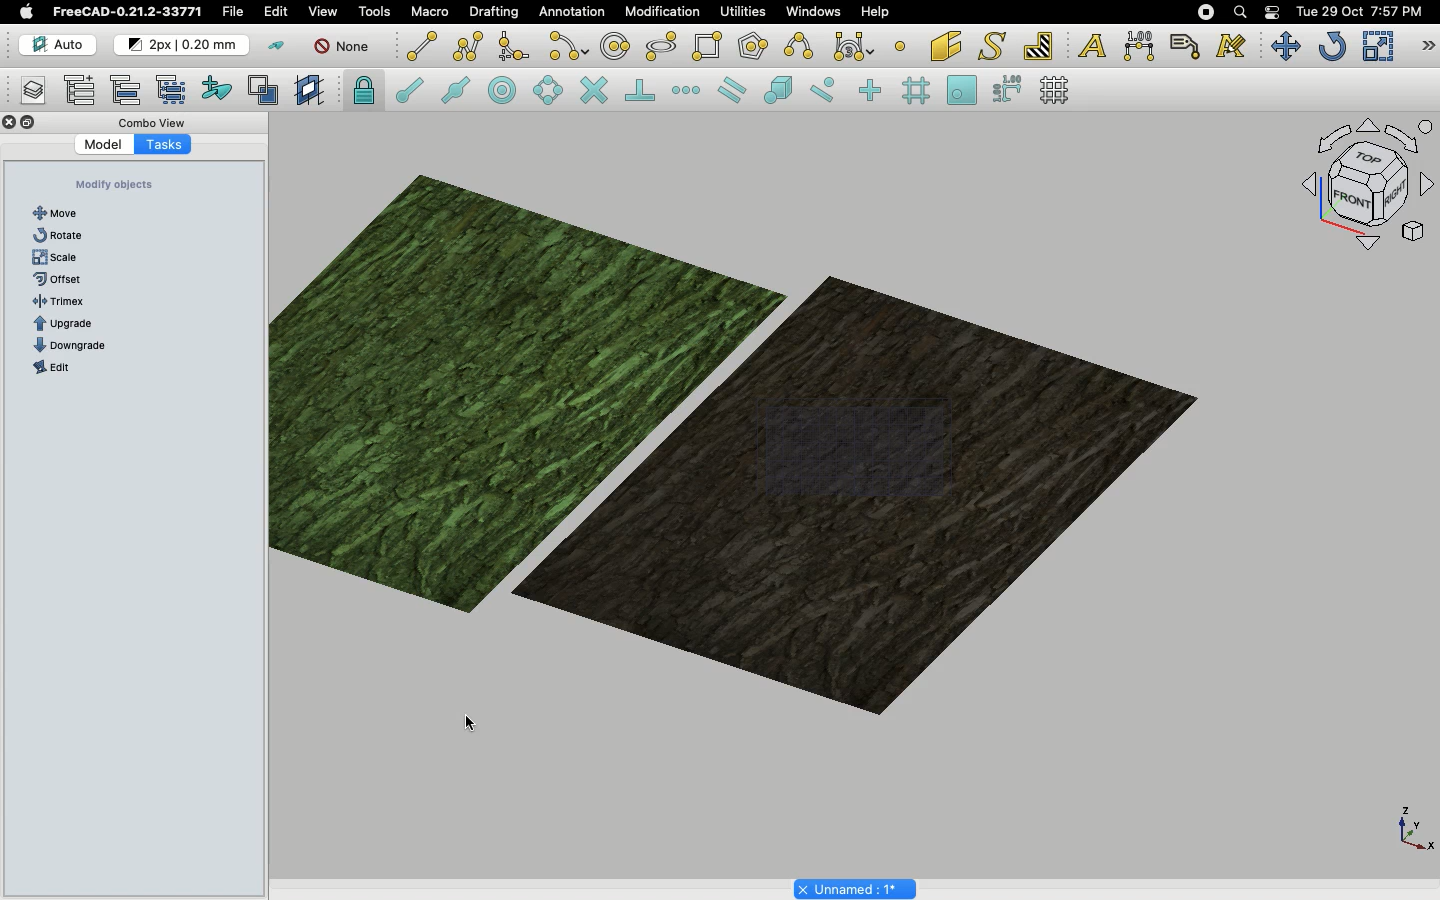 The height and width of the screenshot is (900, 1440). I want to click on Navigation styles, so click(1366, 188).